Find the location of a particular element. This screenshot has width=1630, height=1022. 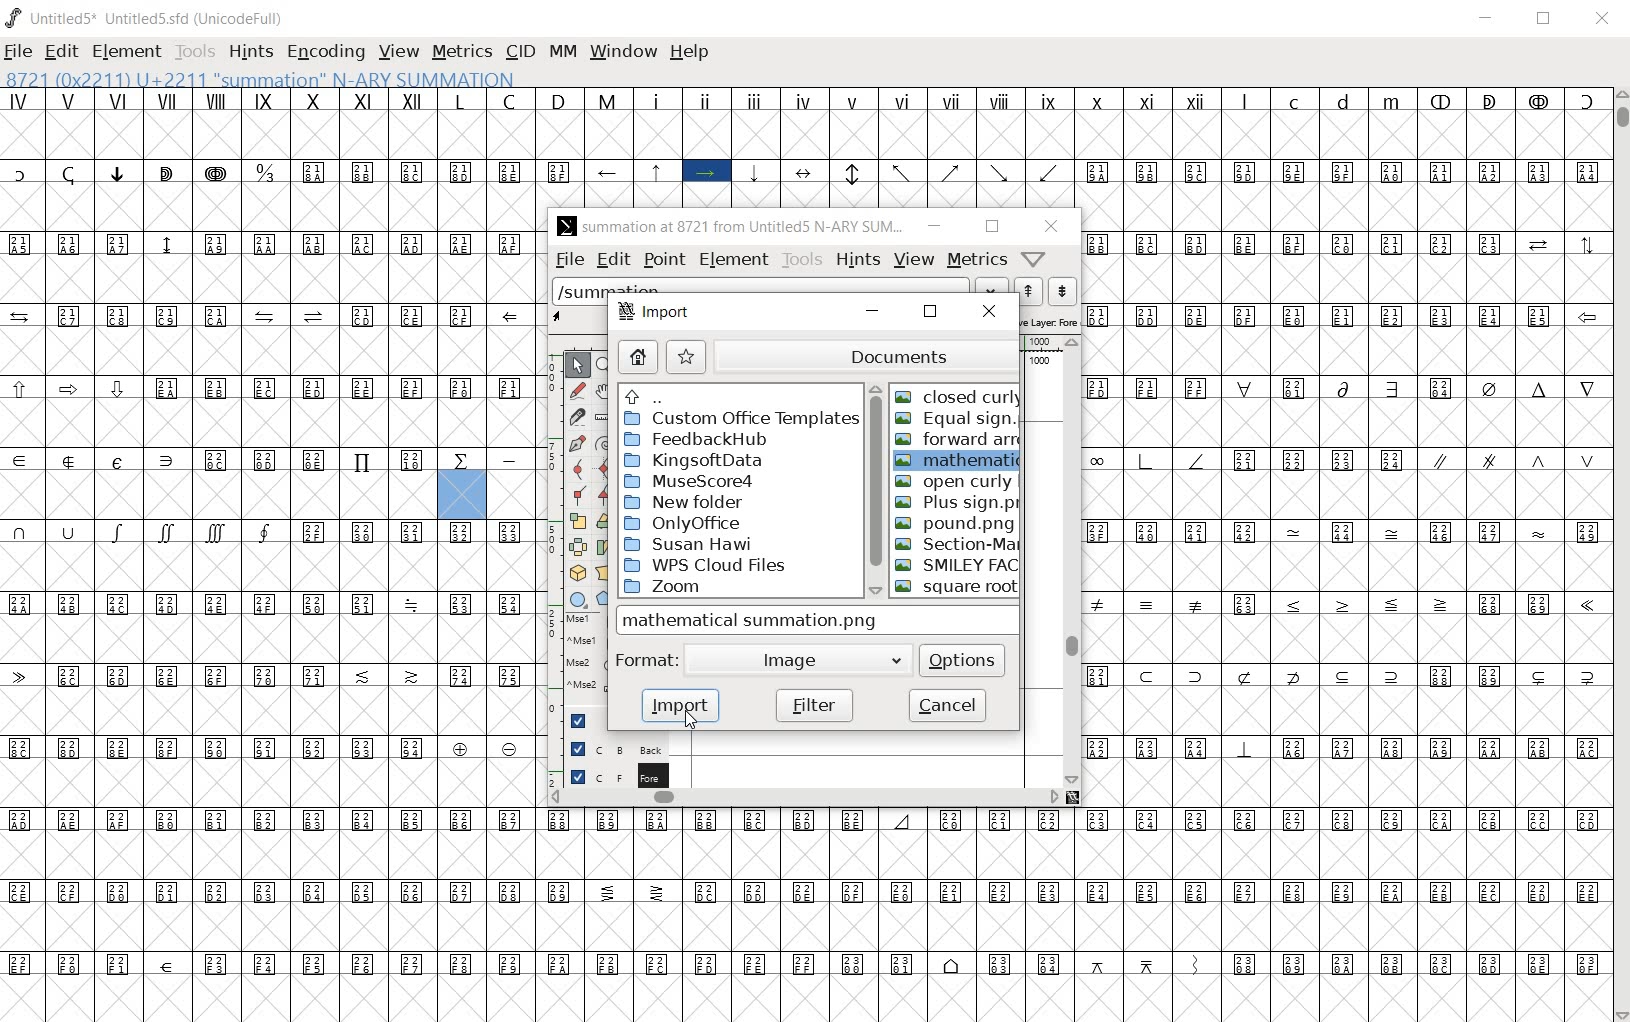

view is located at coordinates (913, 258).